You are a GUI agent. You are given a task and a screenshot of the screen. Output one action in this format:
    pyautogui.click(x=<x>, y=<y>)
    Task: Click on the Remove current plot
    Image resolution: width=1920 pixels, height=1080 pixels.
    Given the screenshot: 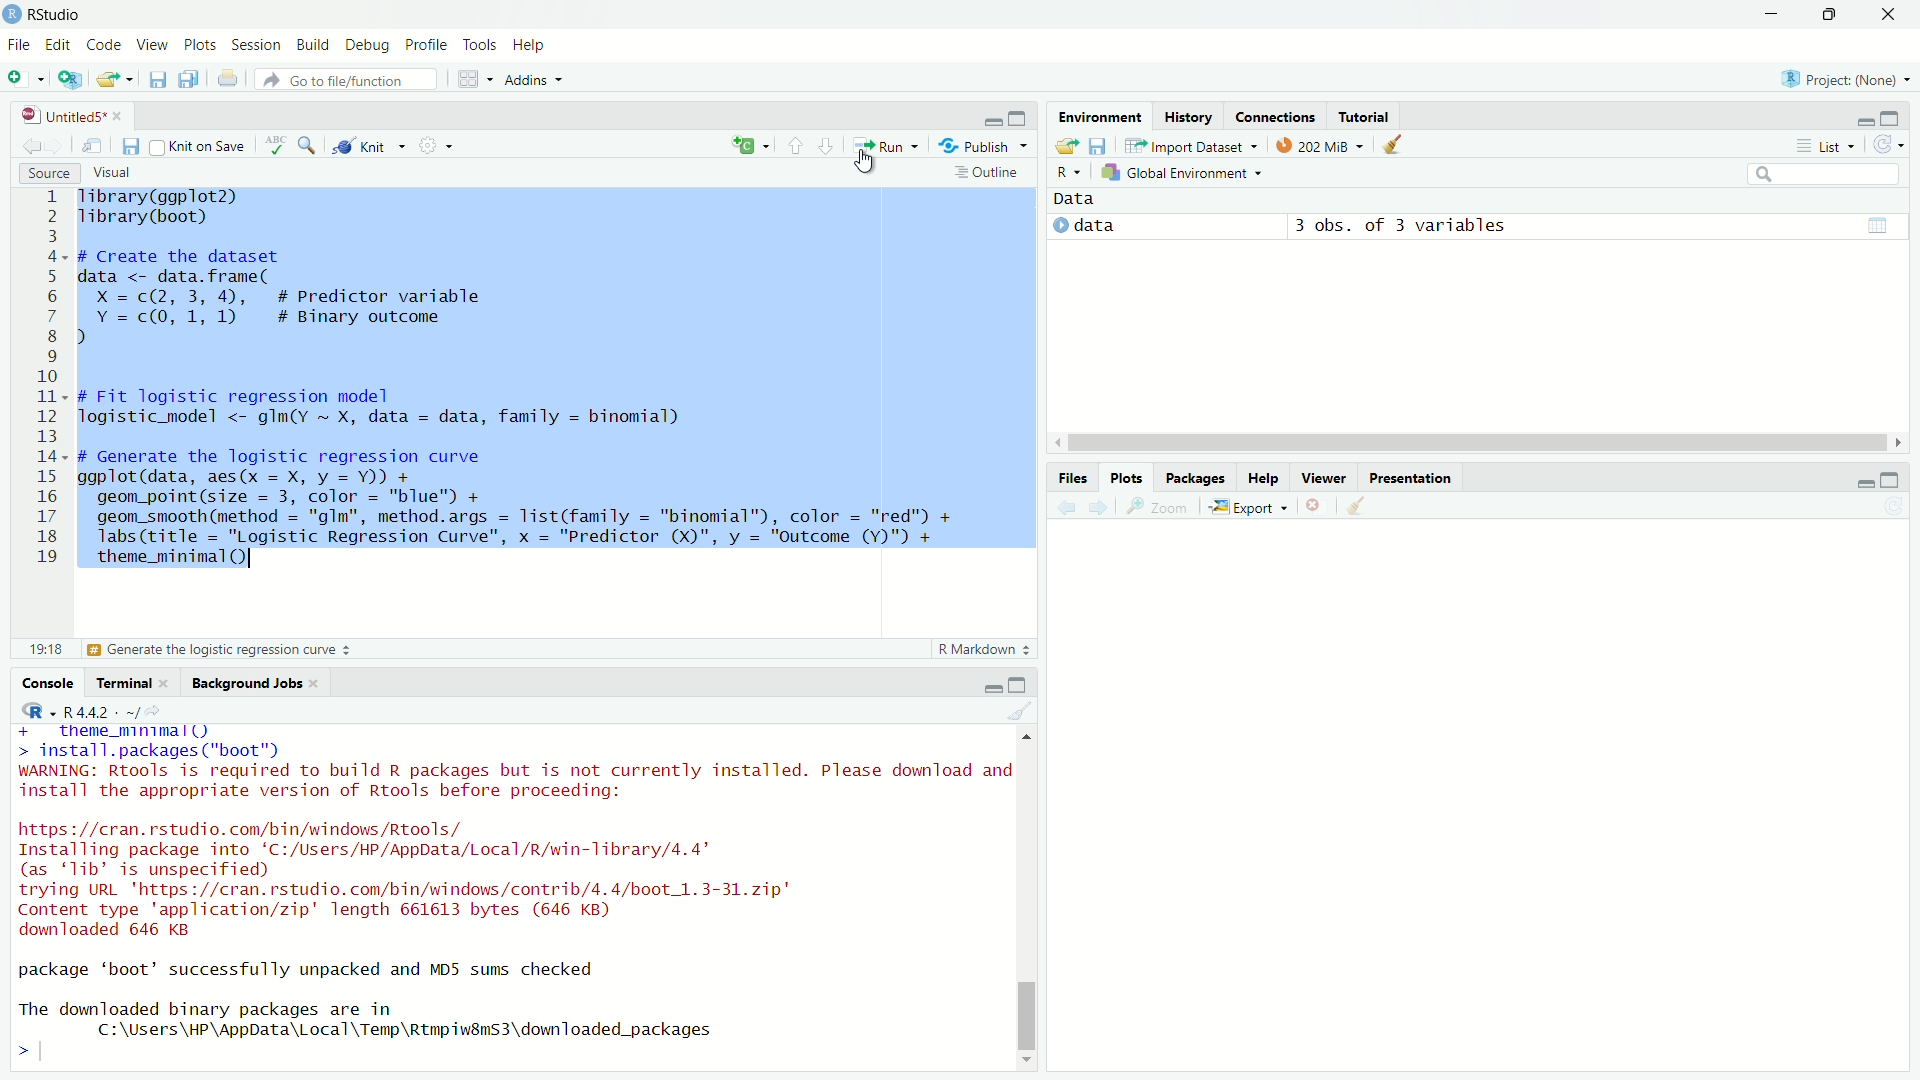 What is the action you would take?
    pyautogui.click(x=1318, y=505)
    